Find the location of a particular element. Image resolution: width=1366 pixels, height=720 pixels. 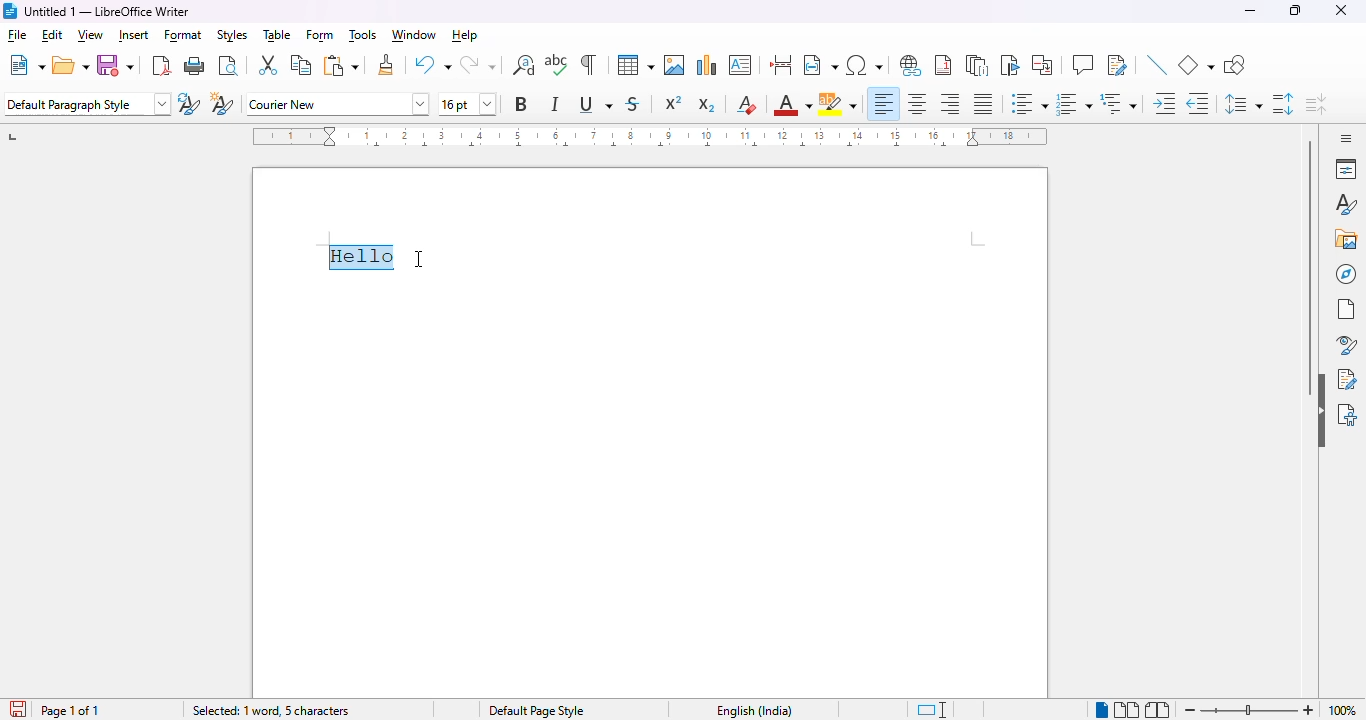

decrease paragraph spacing is located at coordinates (1317, 105).